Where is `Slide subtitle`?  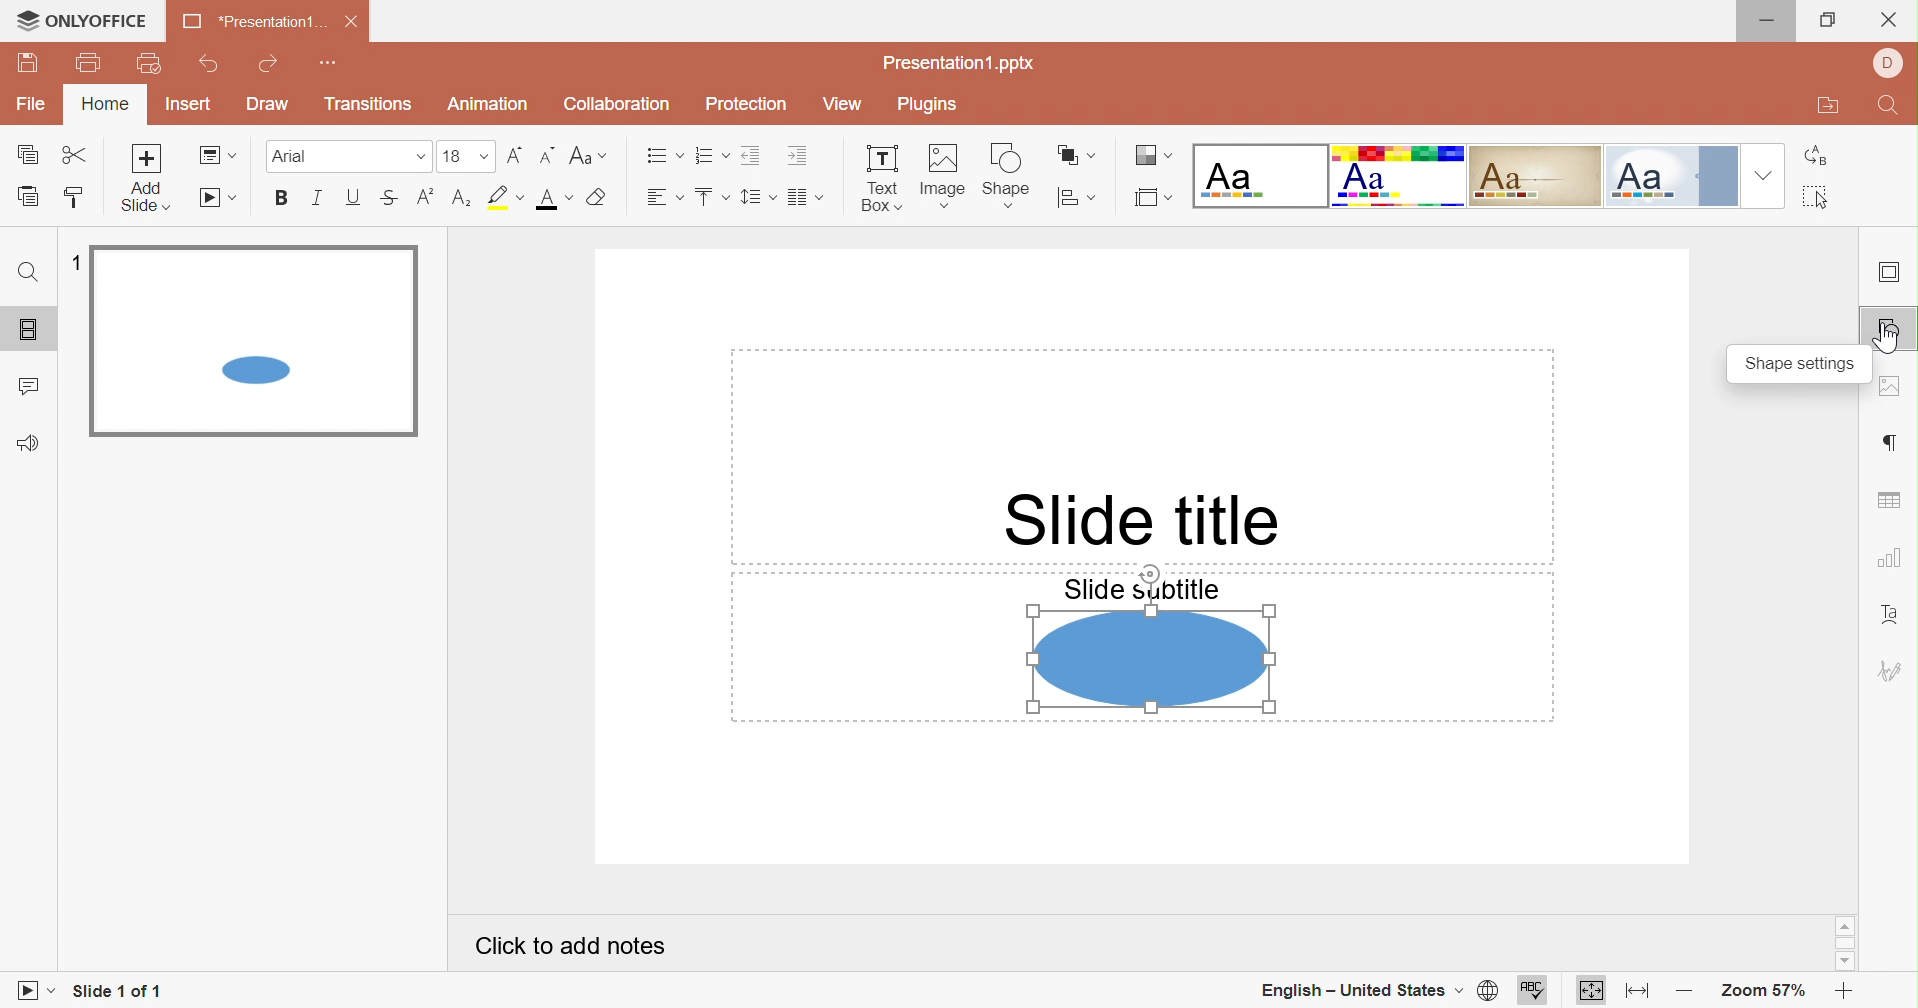
Slide subtitle is located at coordinates (1143, 587).